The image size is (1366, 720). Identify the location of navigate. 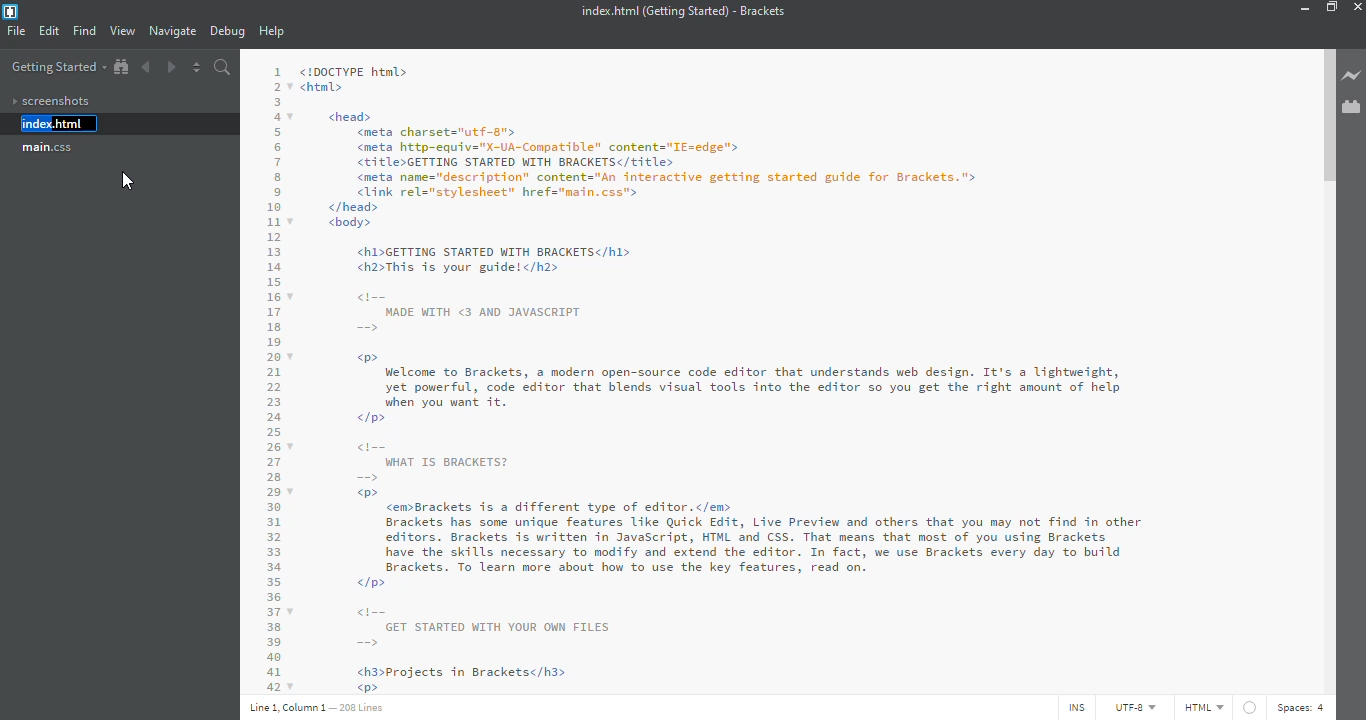
(173, 31).